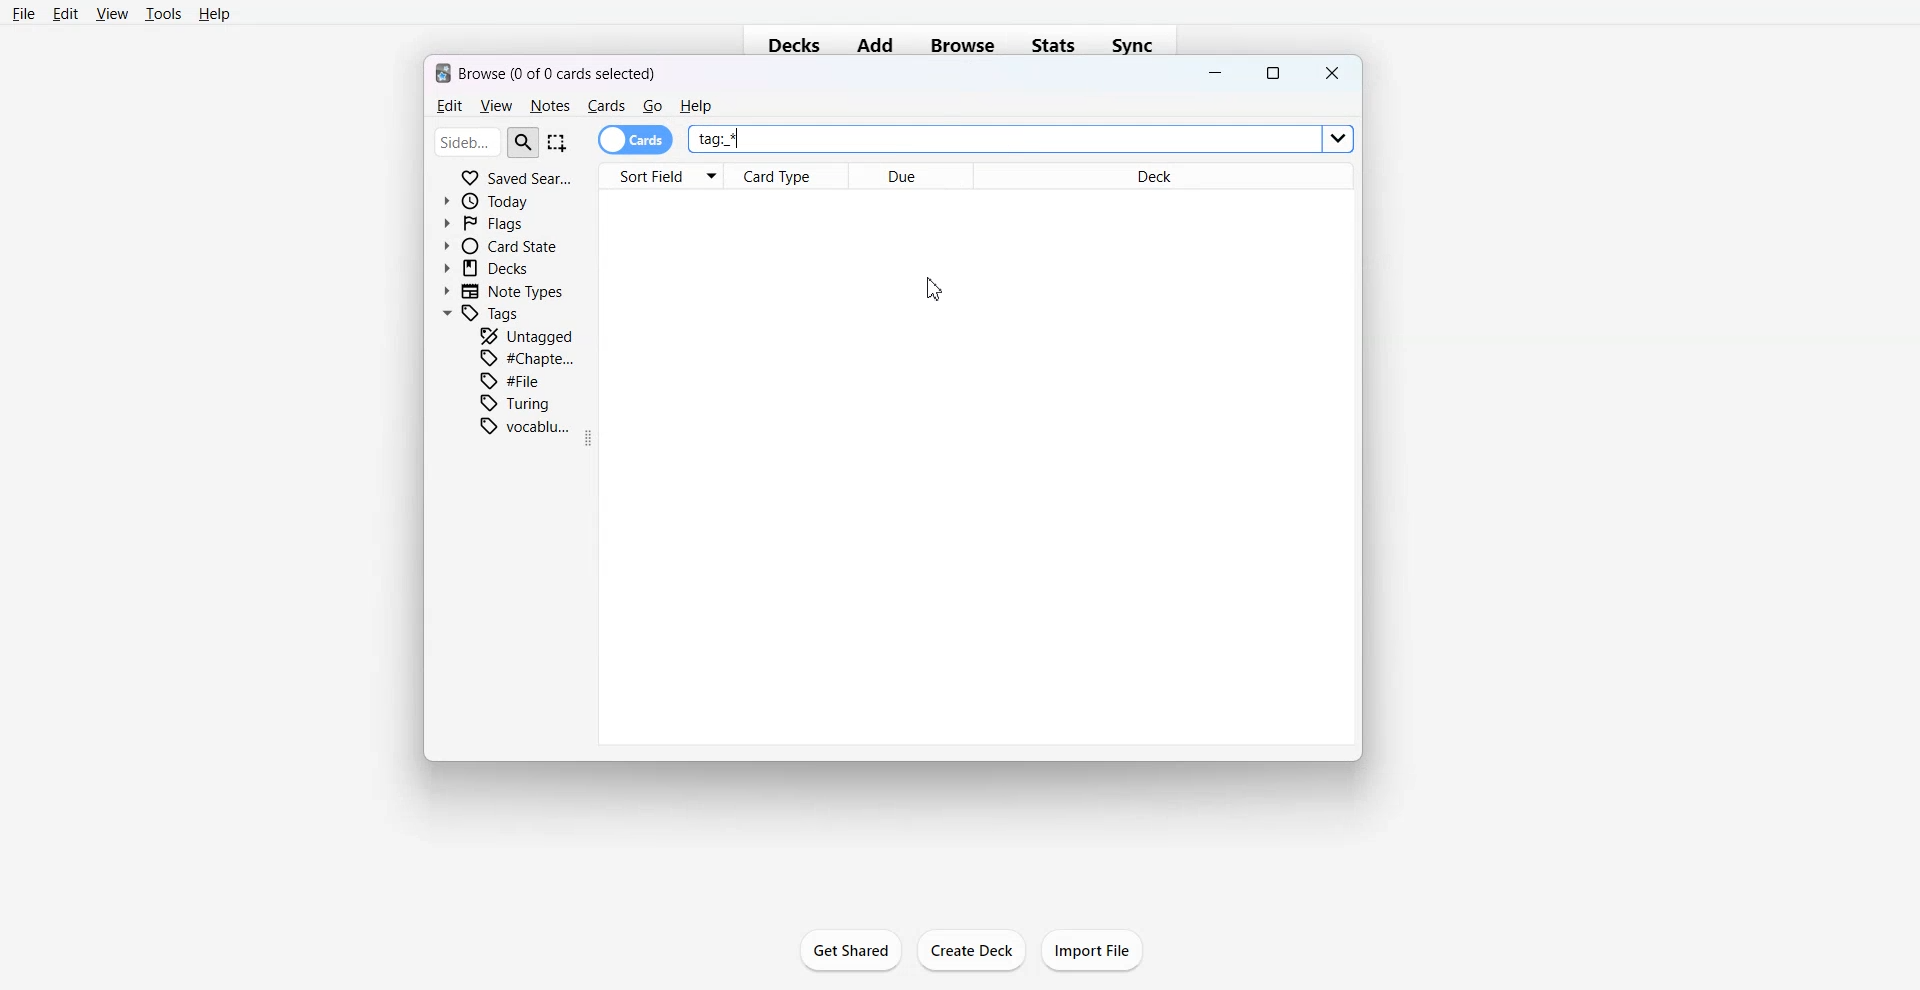  I want to click on He, so click(695, 106).